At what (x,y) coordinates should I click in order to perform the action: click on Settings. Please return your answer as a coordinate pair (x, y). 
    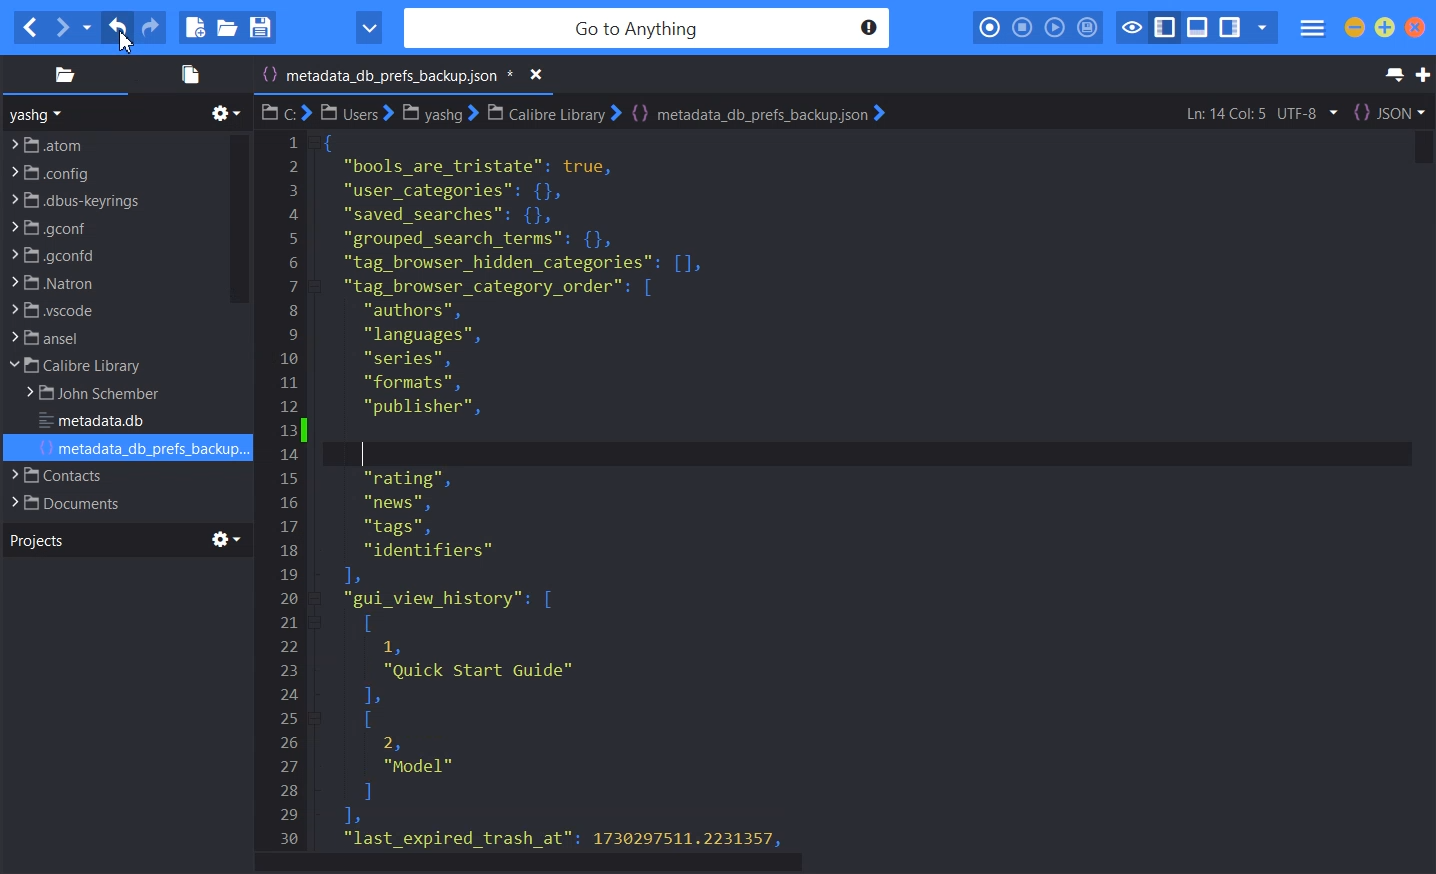
    Looking at the image, I should click on (227, 539).